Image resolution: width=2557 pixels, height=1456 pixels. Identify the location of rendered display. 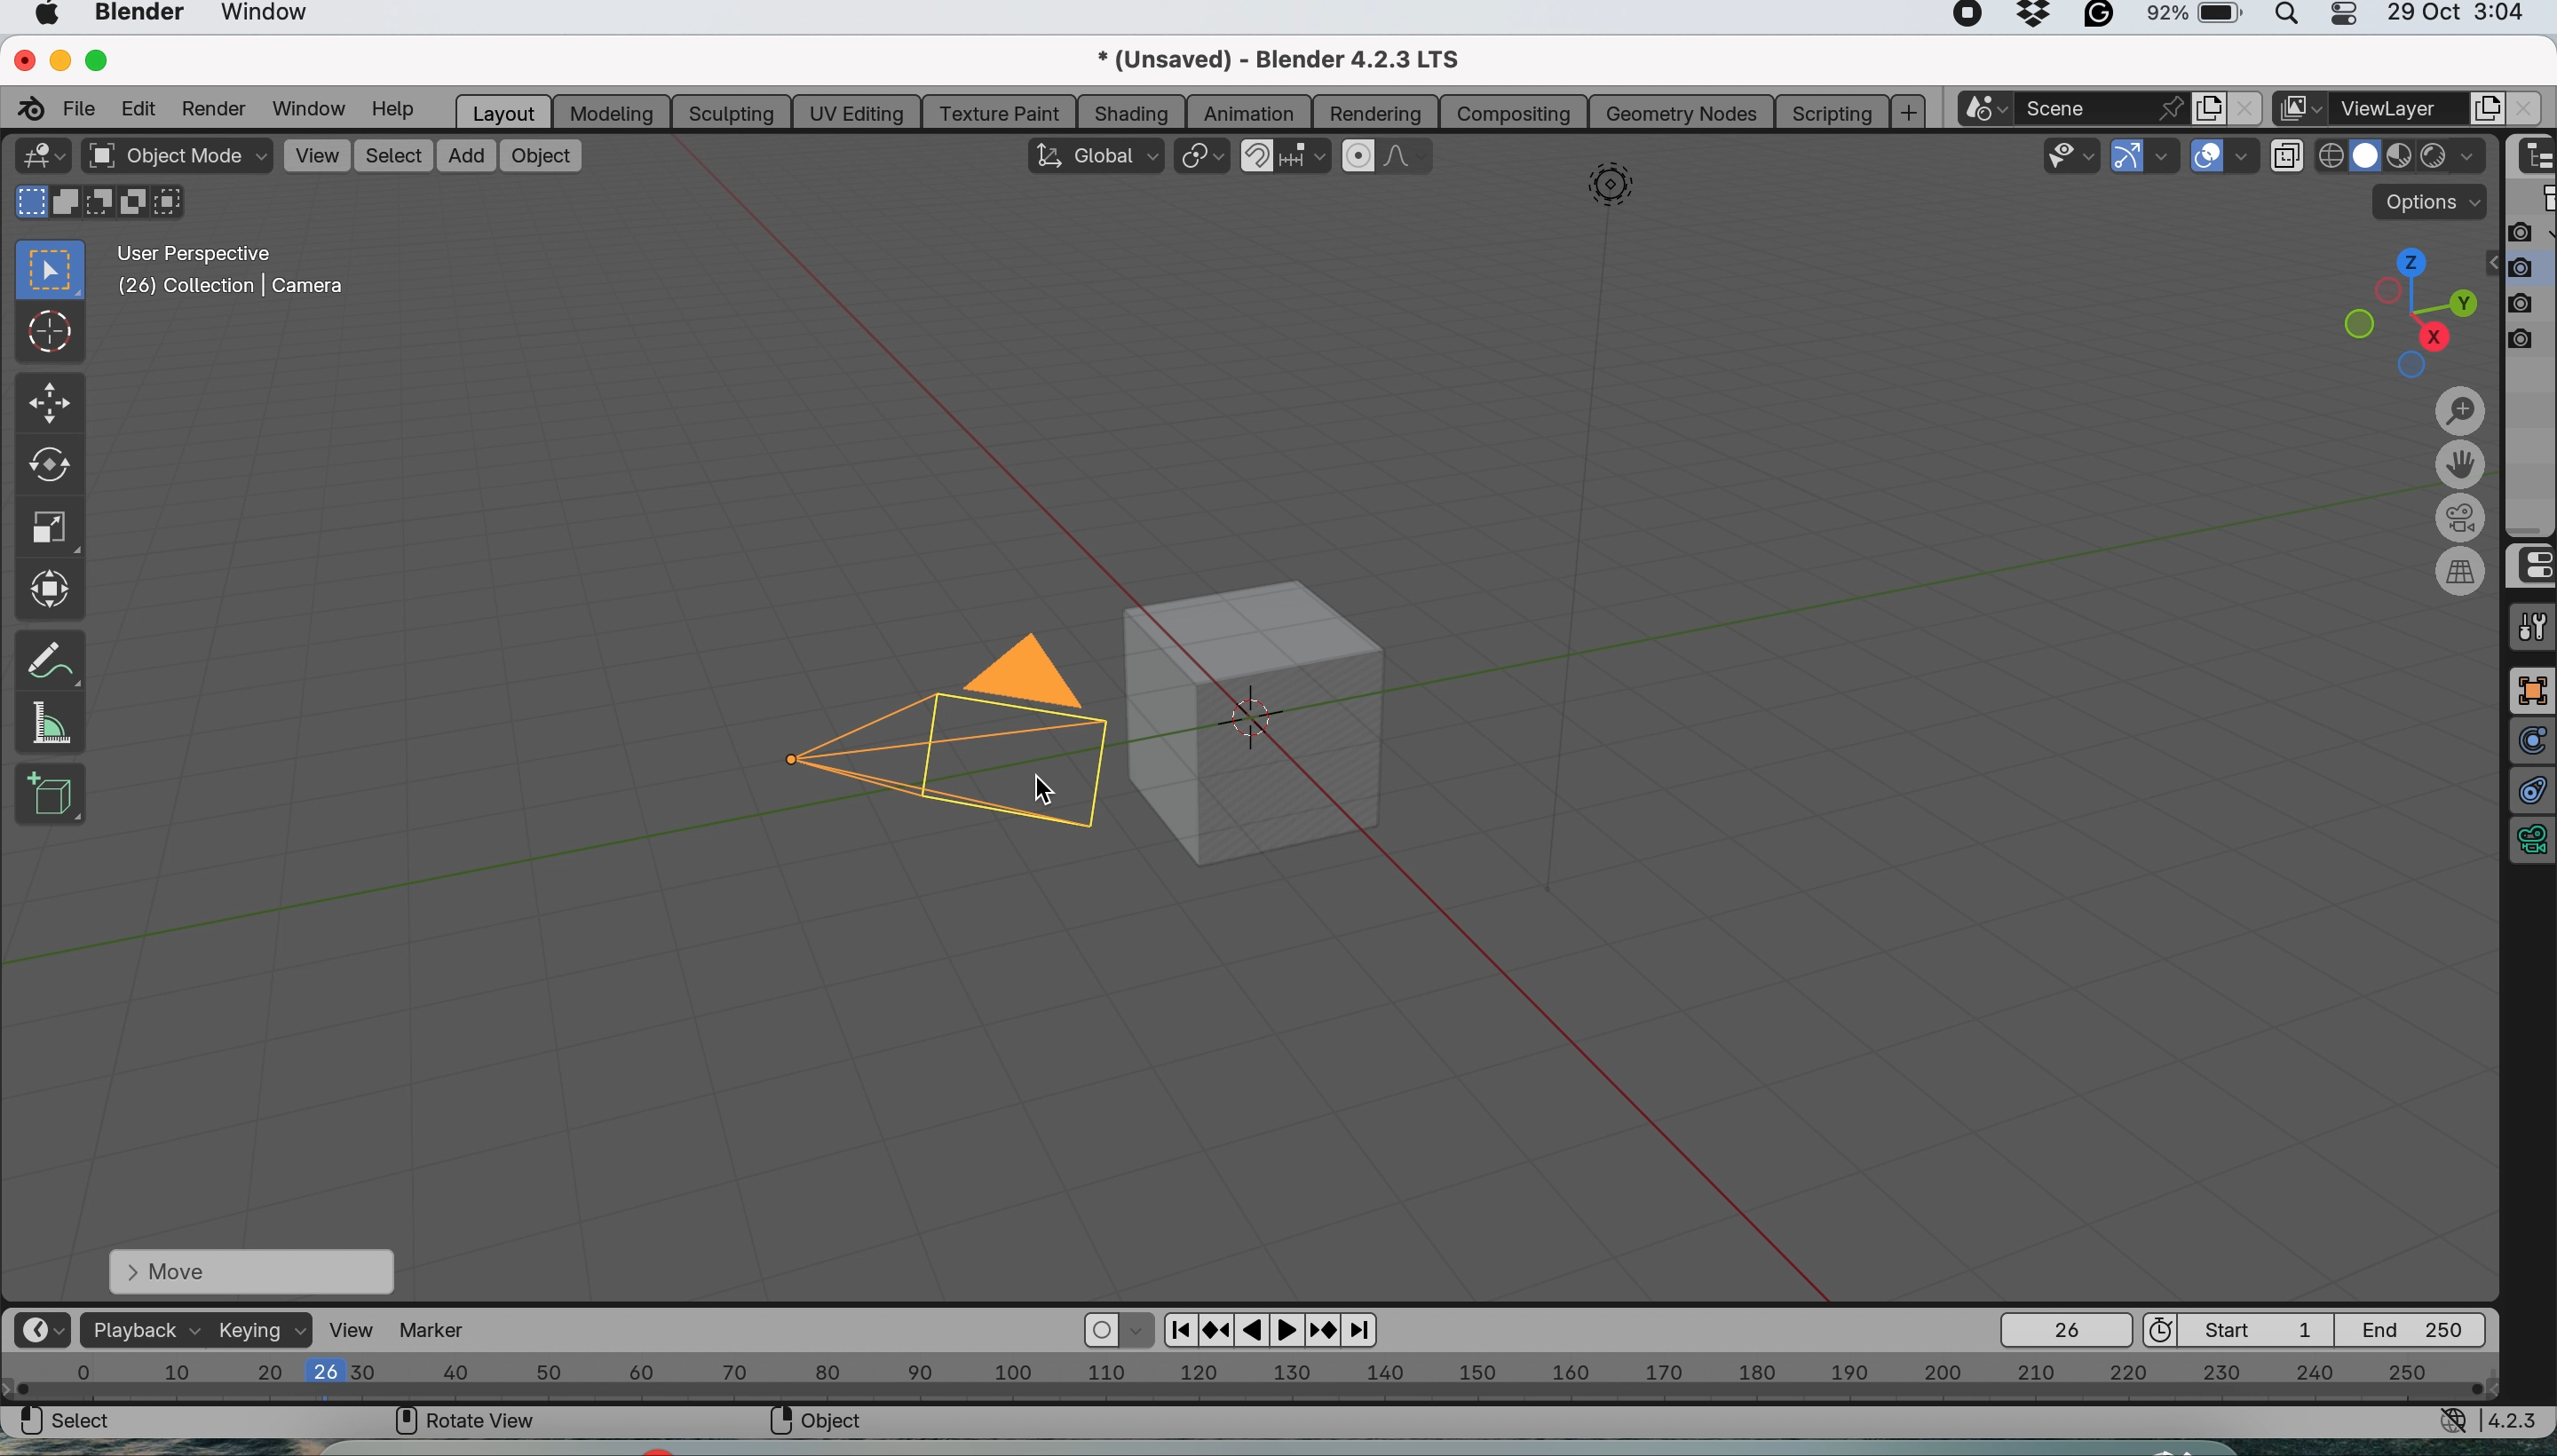
(2403, 159).